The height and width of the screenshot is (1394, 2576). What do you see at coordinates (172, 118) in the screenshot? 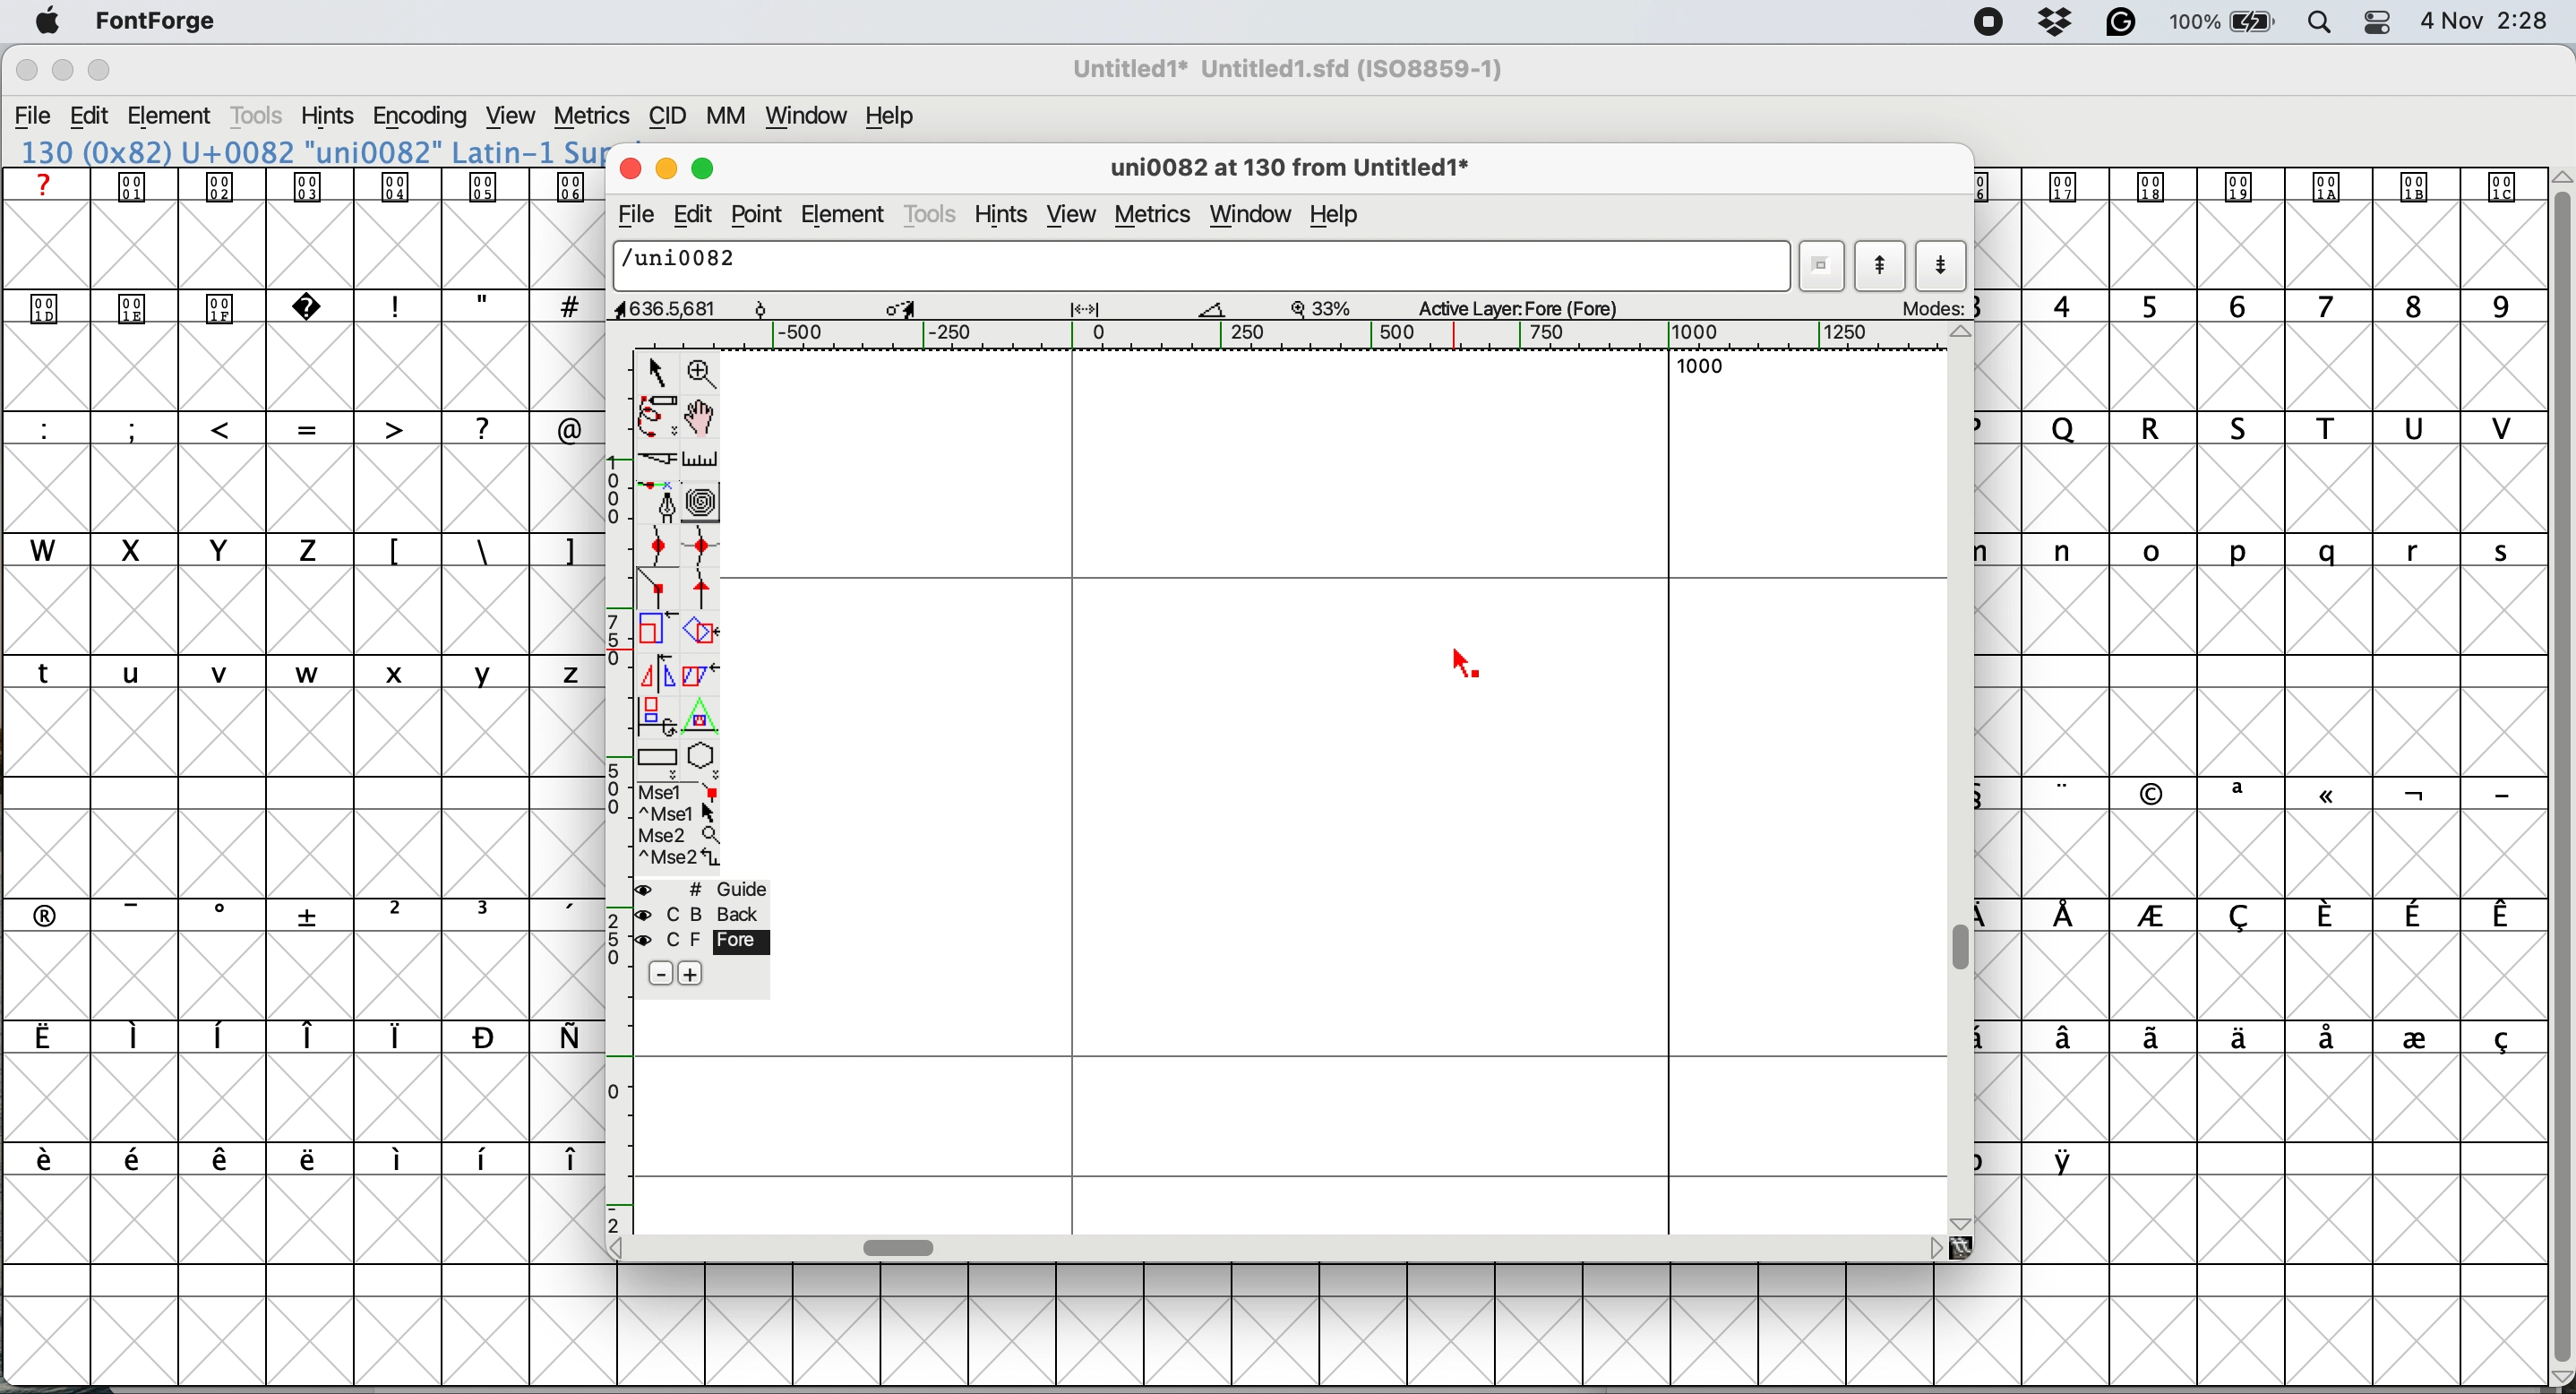
I see `element` at bounding box center [172, 118].